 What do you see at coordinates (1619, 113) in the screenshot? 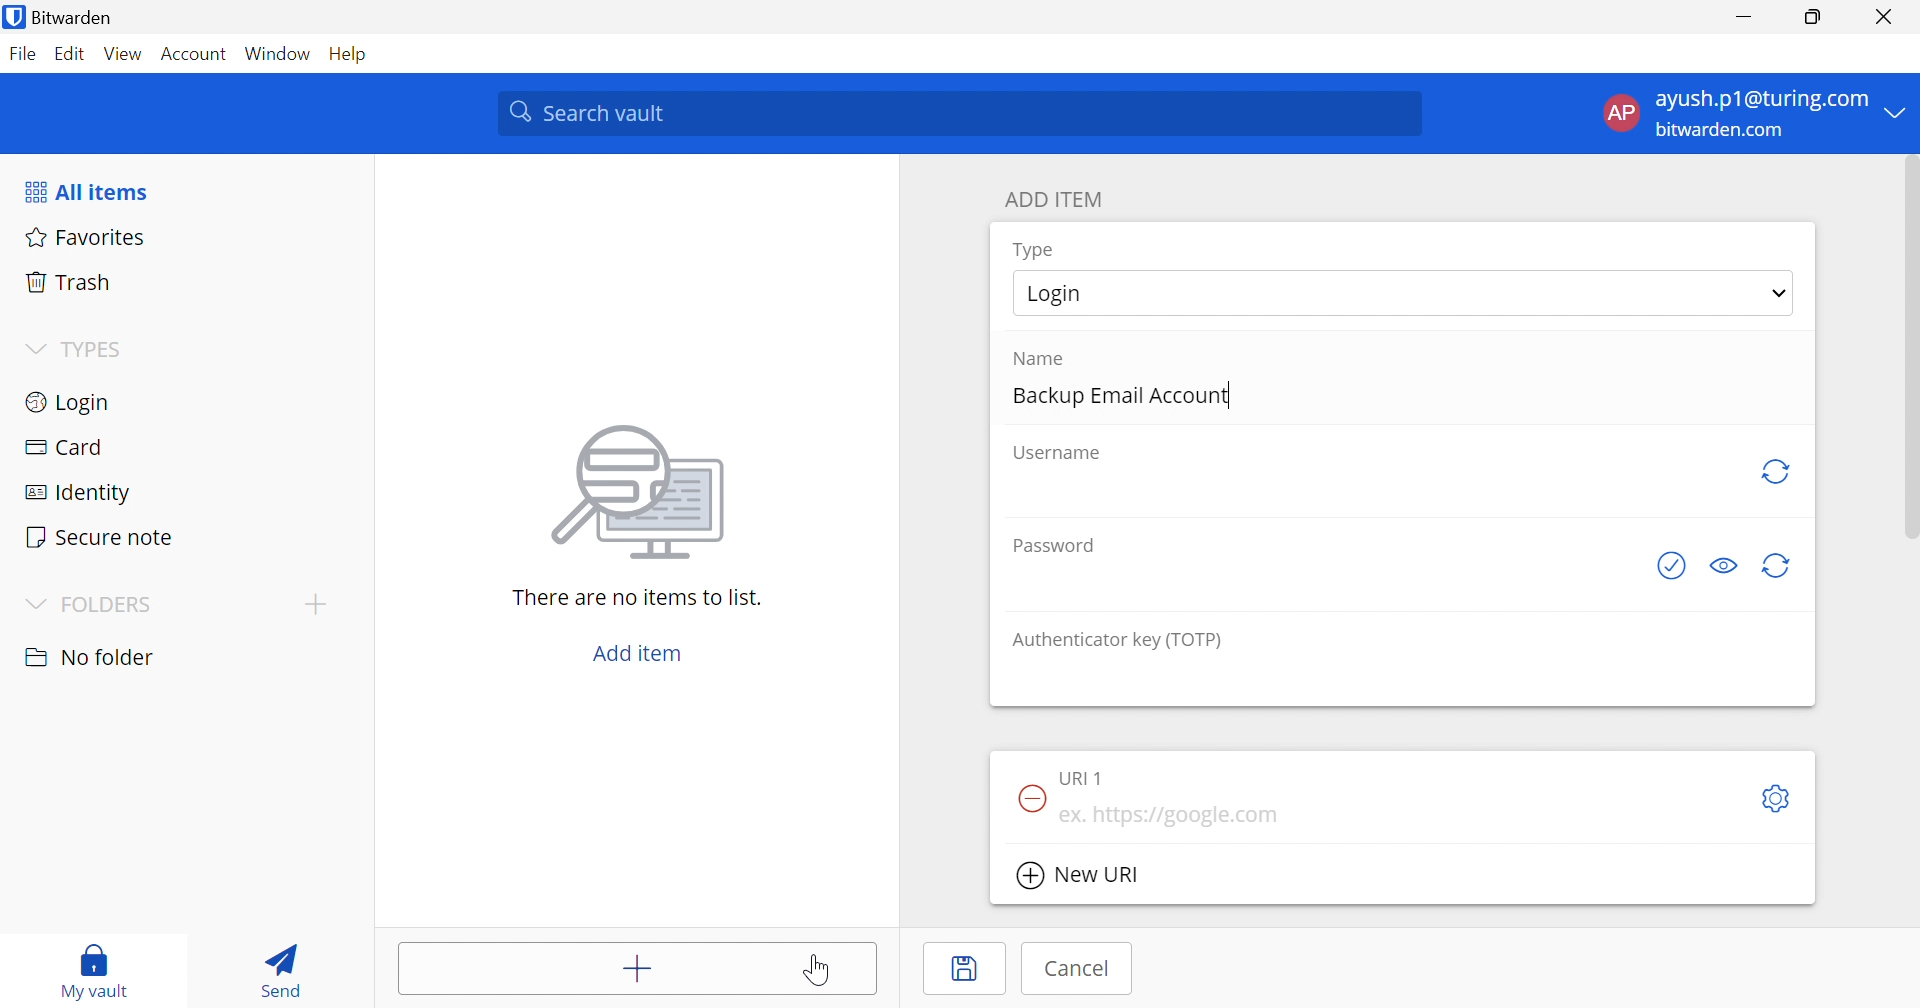
I see `AP` at bounding box center [1619, 113].